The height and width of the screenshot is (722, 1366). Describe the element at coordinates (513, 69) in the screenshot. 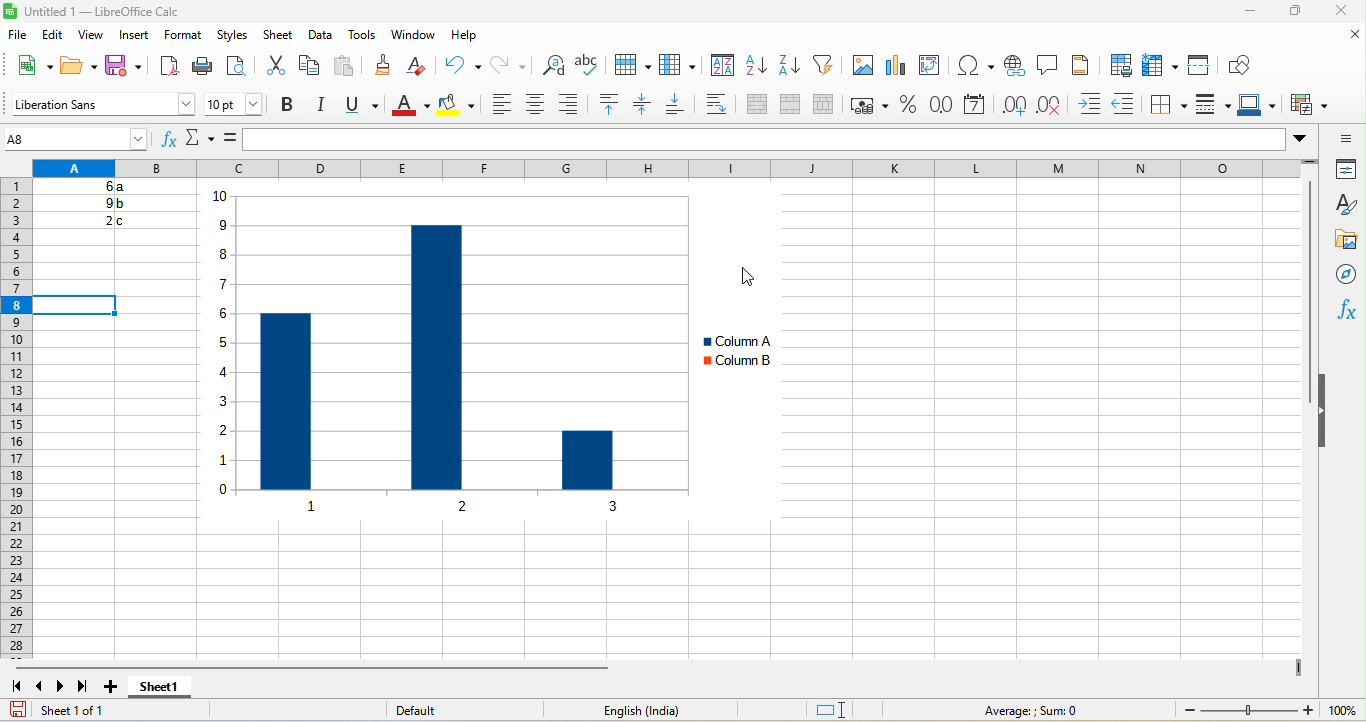

I see `redo` at that location.